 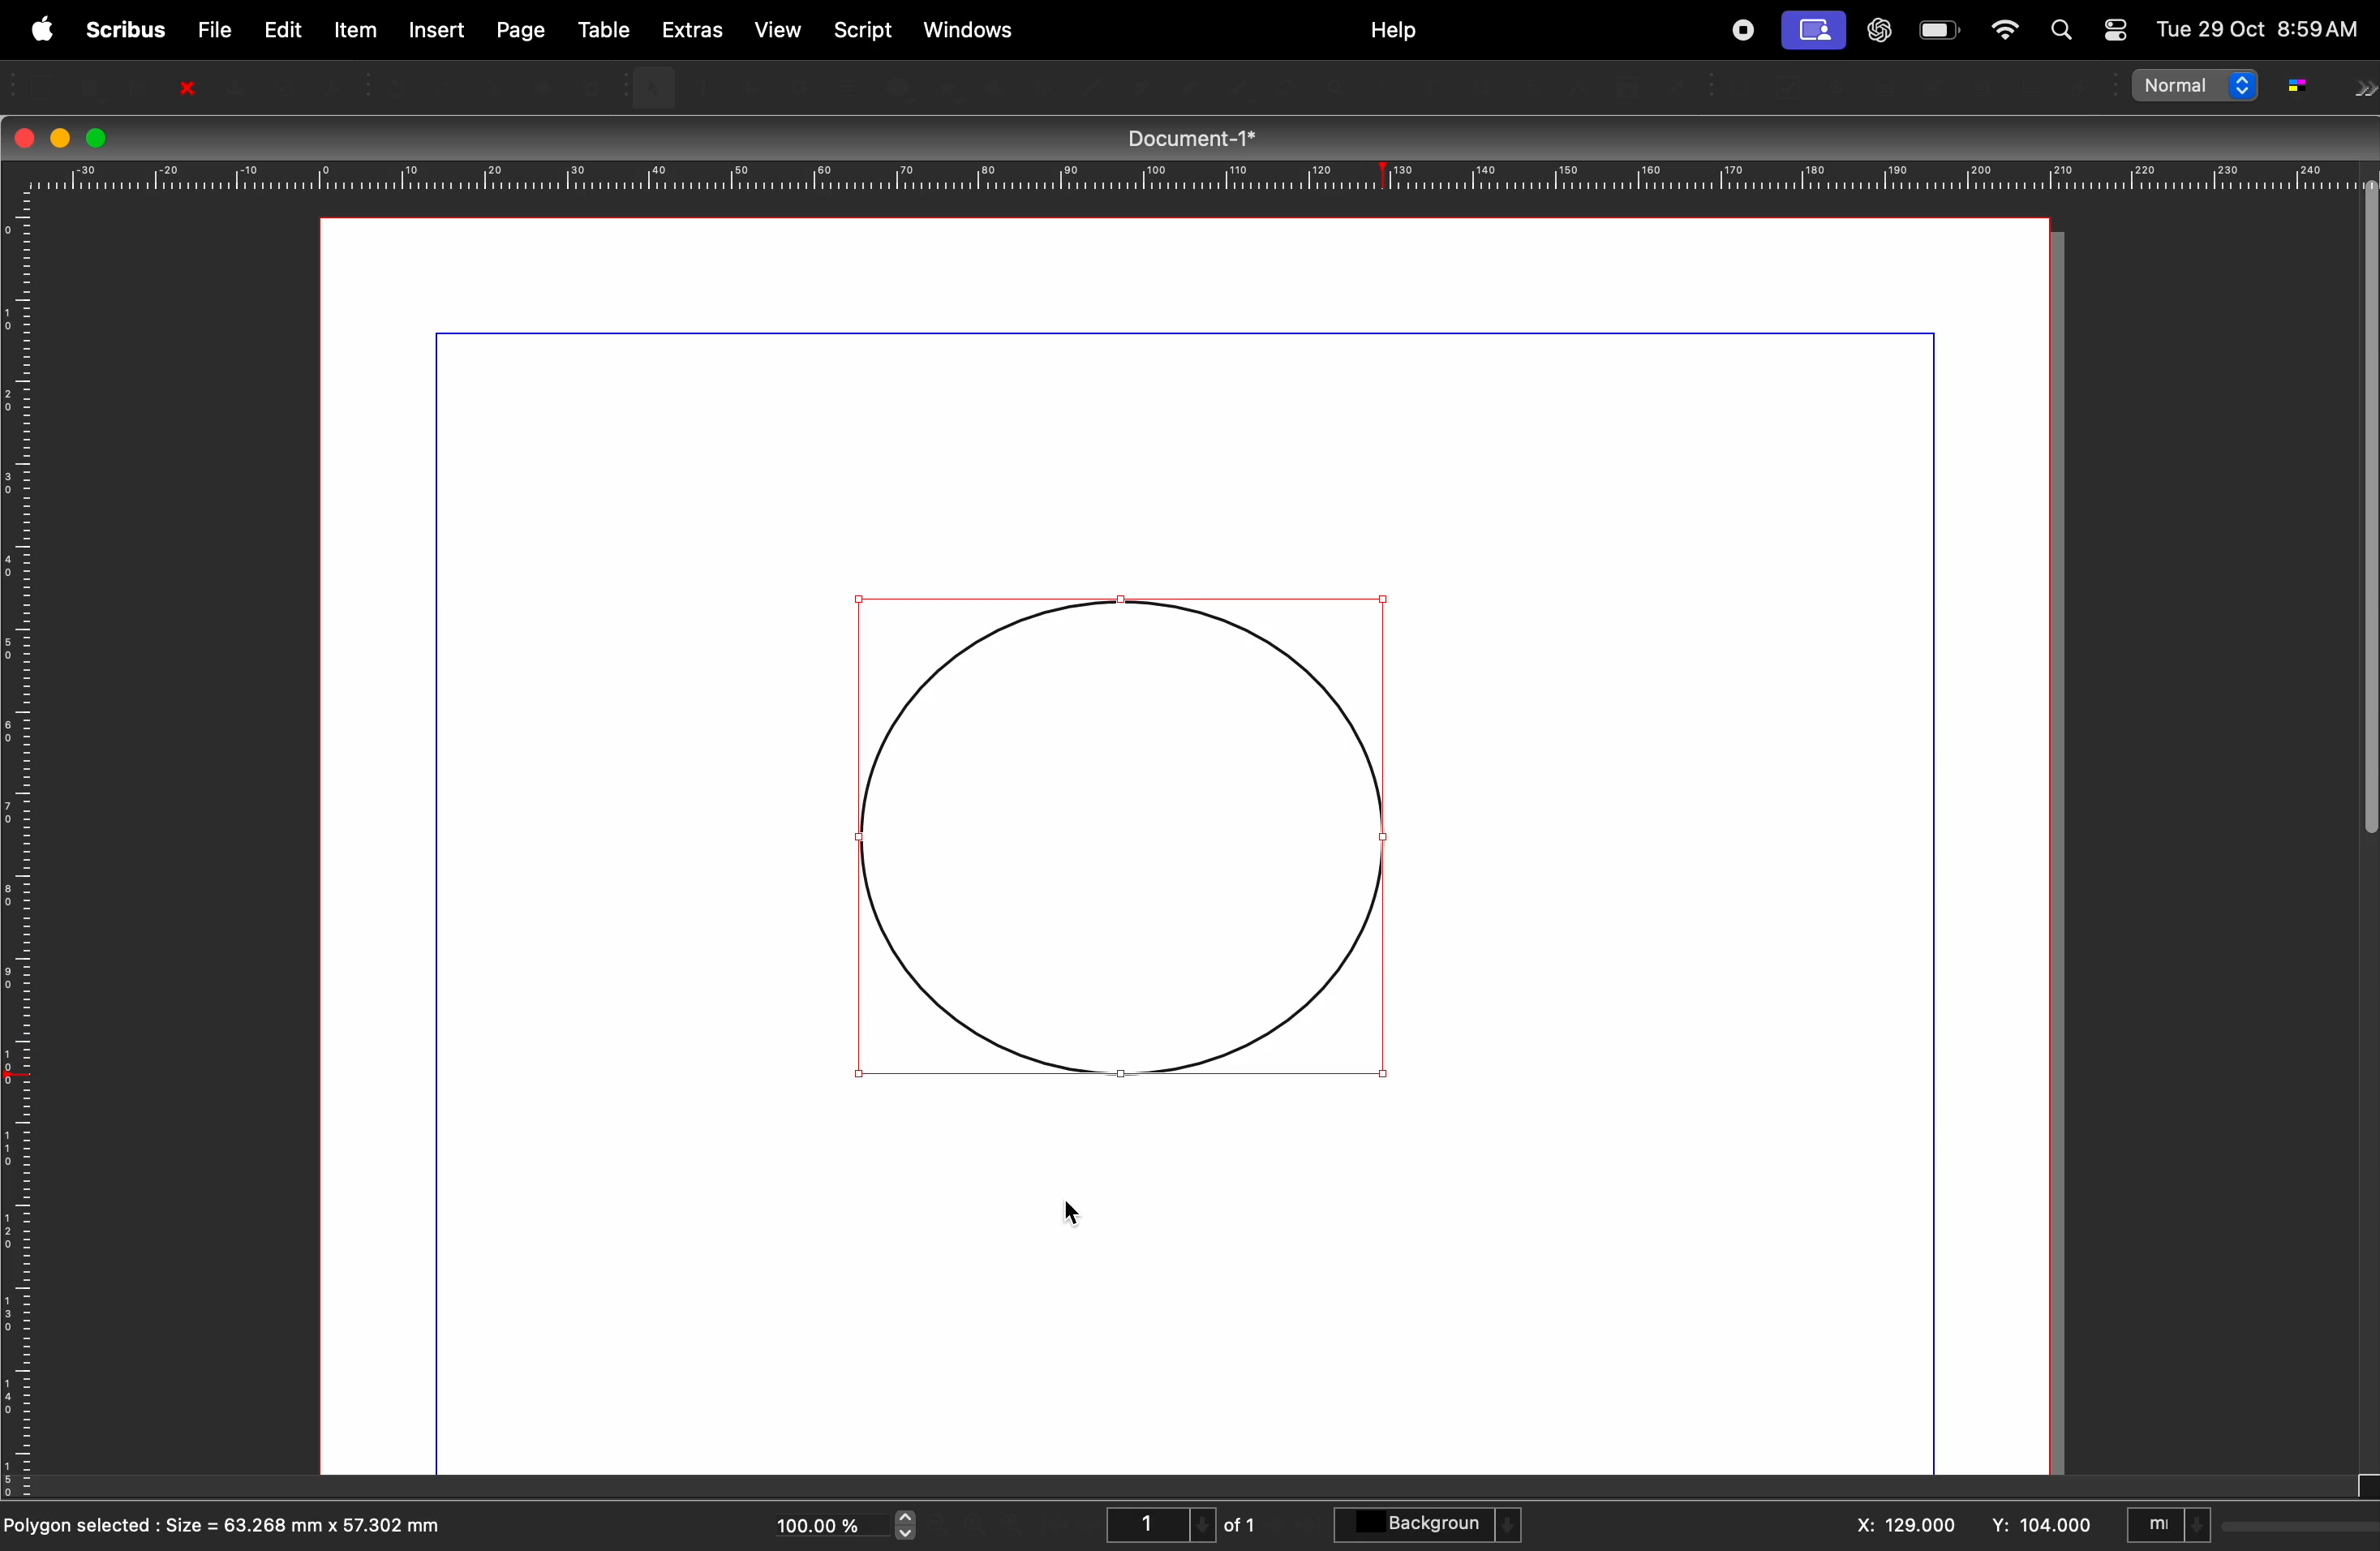 I want to click on help, so click(x=1393, y=31).